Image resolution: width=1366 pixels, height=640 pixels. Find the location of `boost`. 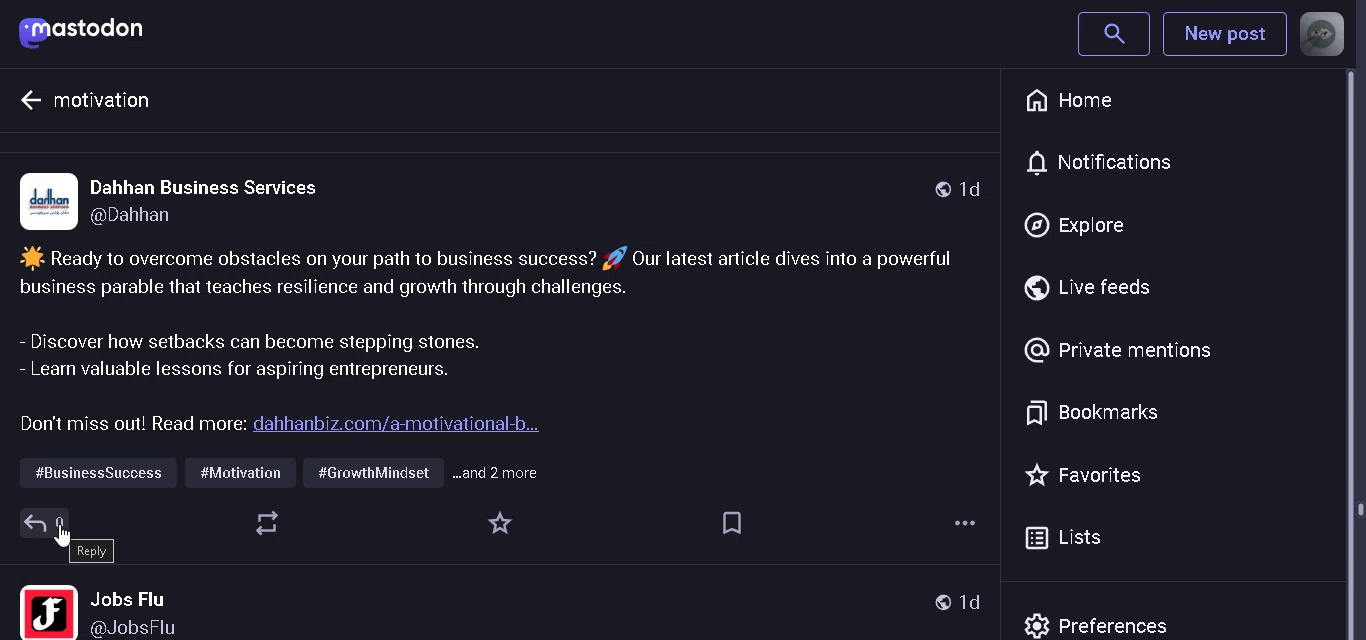

boost is located at coordinates (267, 524).